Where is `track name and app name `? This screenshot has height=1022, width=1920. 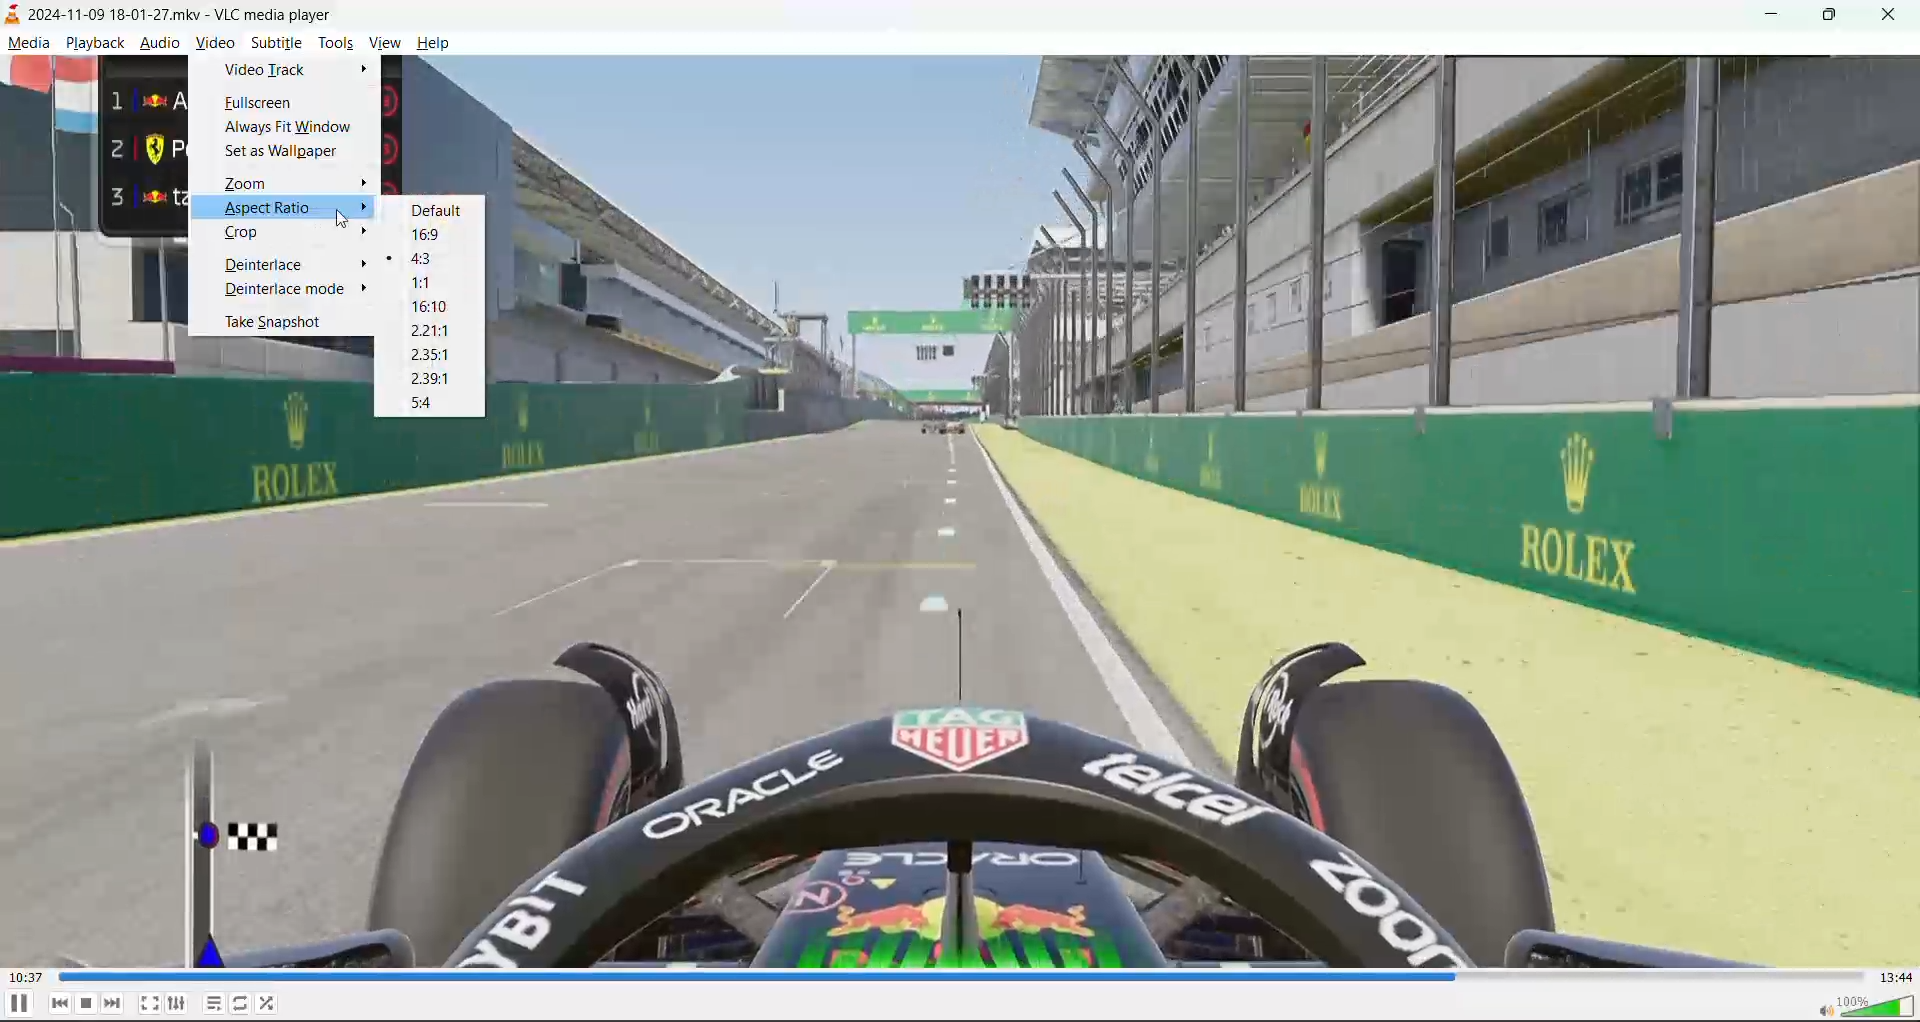 track name and app name  is located at coordinates (164, 17).